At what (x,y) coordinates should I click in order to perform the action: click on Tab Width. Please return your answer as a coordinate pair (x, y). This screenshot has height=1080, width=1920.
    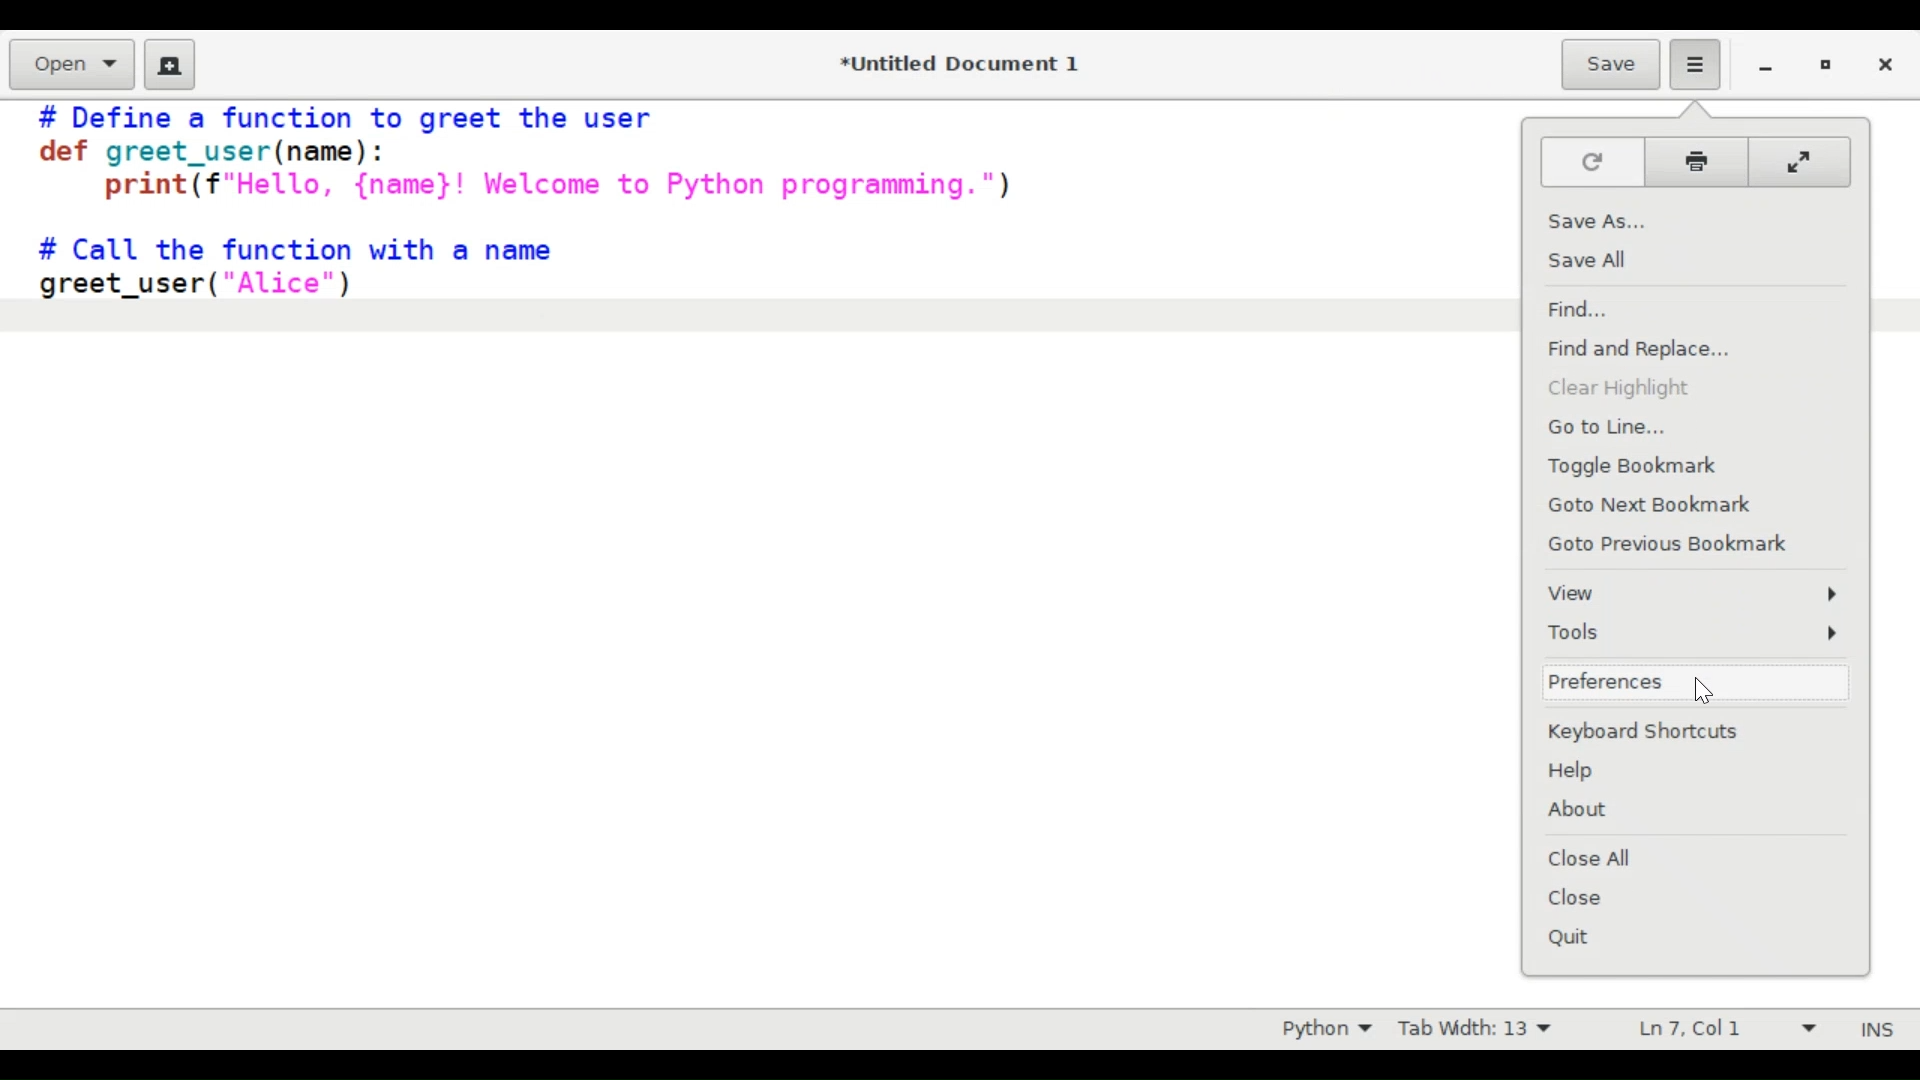
    Looking at the image, I should click on (1472, 1029).